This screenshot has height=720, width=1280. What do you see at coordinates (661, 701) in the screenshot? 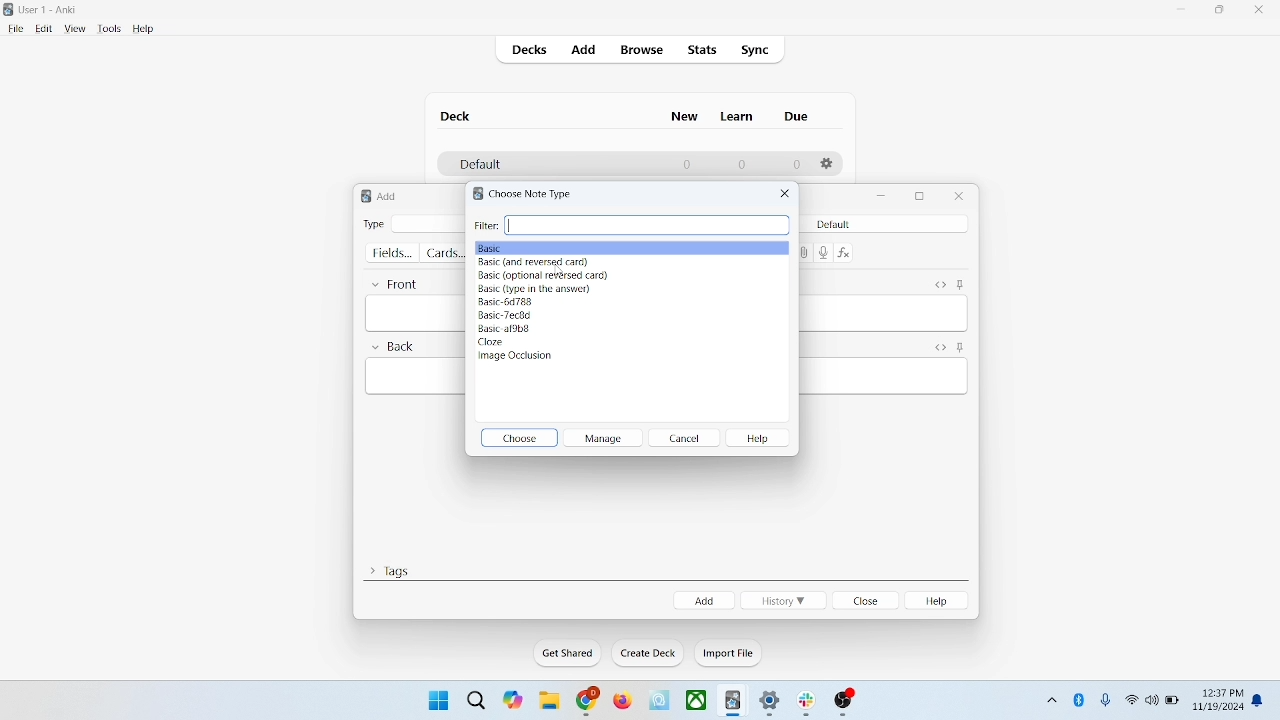
I see `icon` at bounding box center [661, 701].